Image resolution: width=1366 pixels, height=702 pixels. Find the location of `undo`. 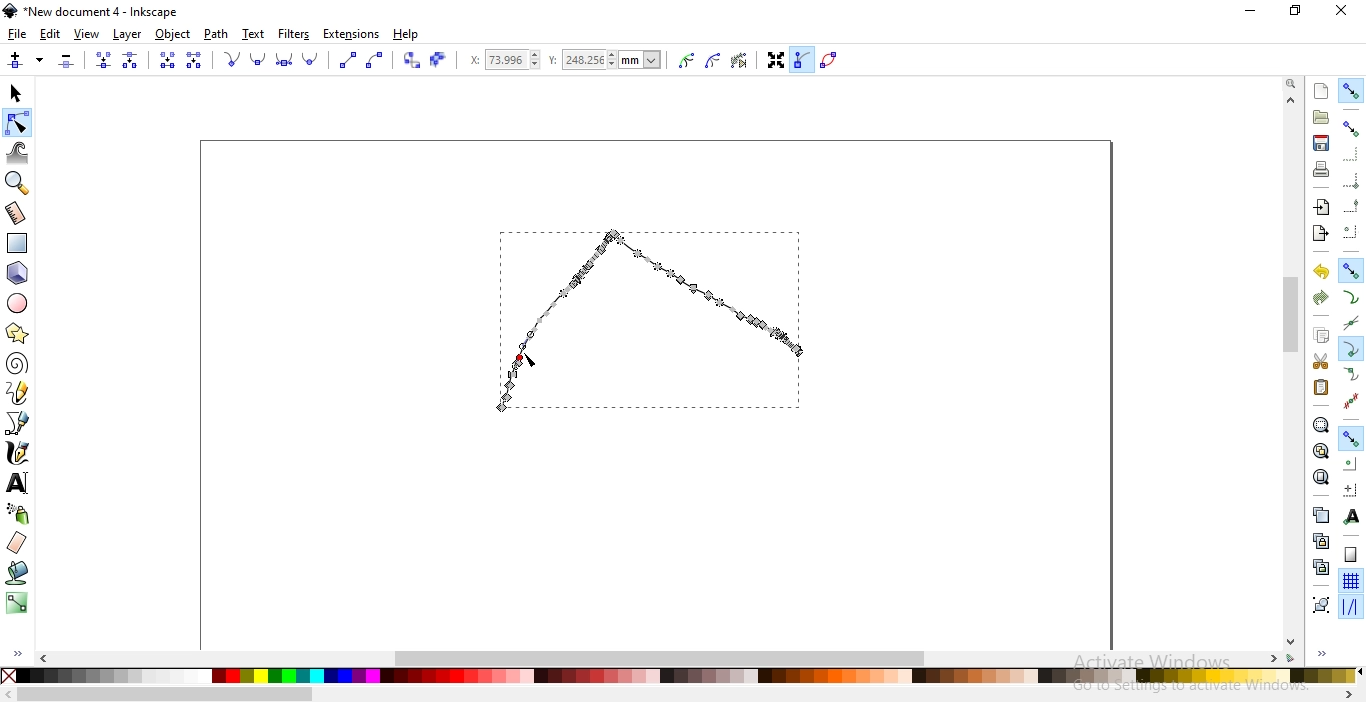

undo is located at coordinates (1320, 270).